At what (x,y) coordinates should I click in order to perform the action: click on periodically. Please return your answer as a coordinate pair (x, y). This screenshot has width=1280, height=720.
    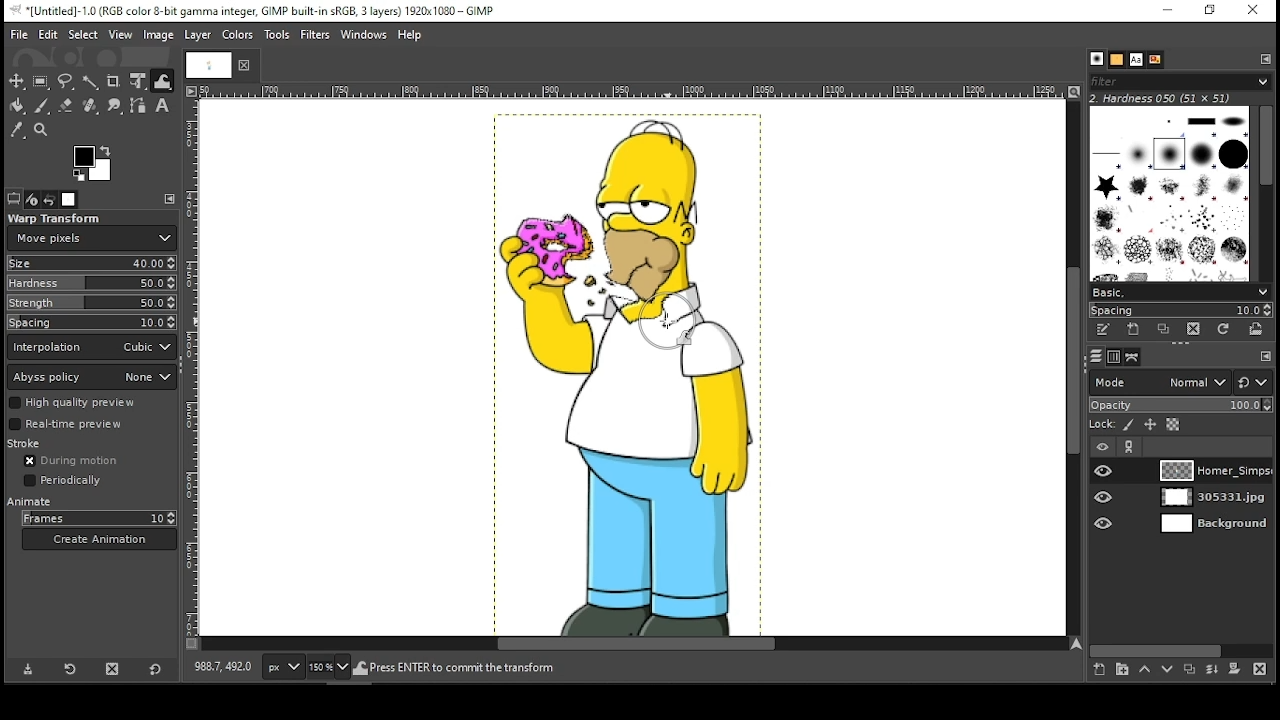
    Looking at the image, I should click on (64, 480).